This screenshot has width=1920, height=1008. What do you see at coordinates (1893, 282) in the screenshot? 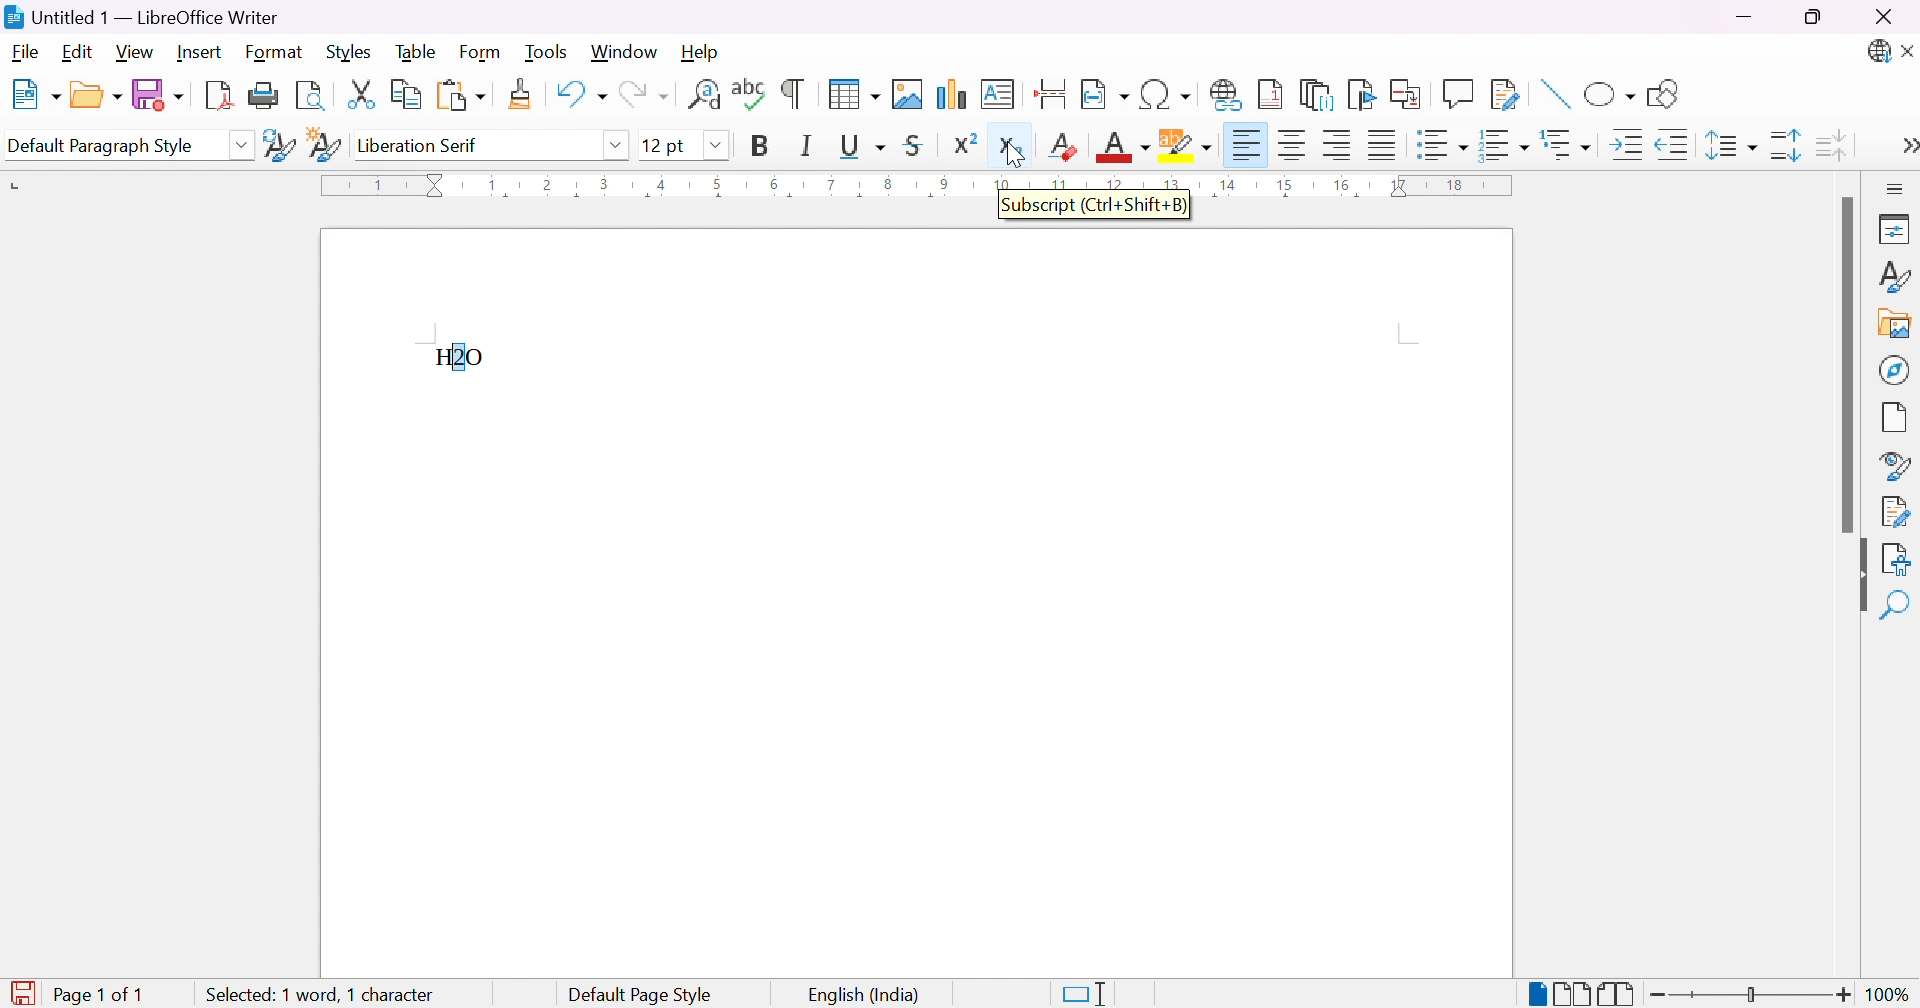
I see `Styles` at bounding box center [1893, 282].